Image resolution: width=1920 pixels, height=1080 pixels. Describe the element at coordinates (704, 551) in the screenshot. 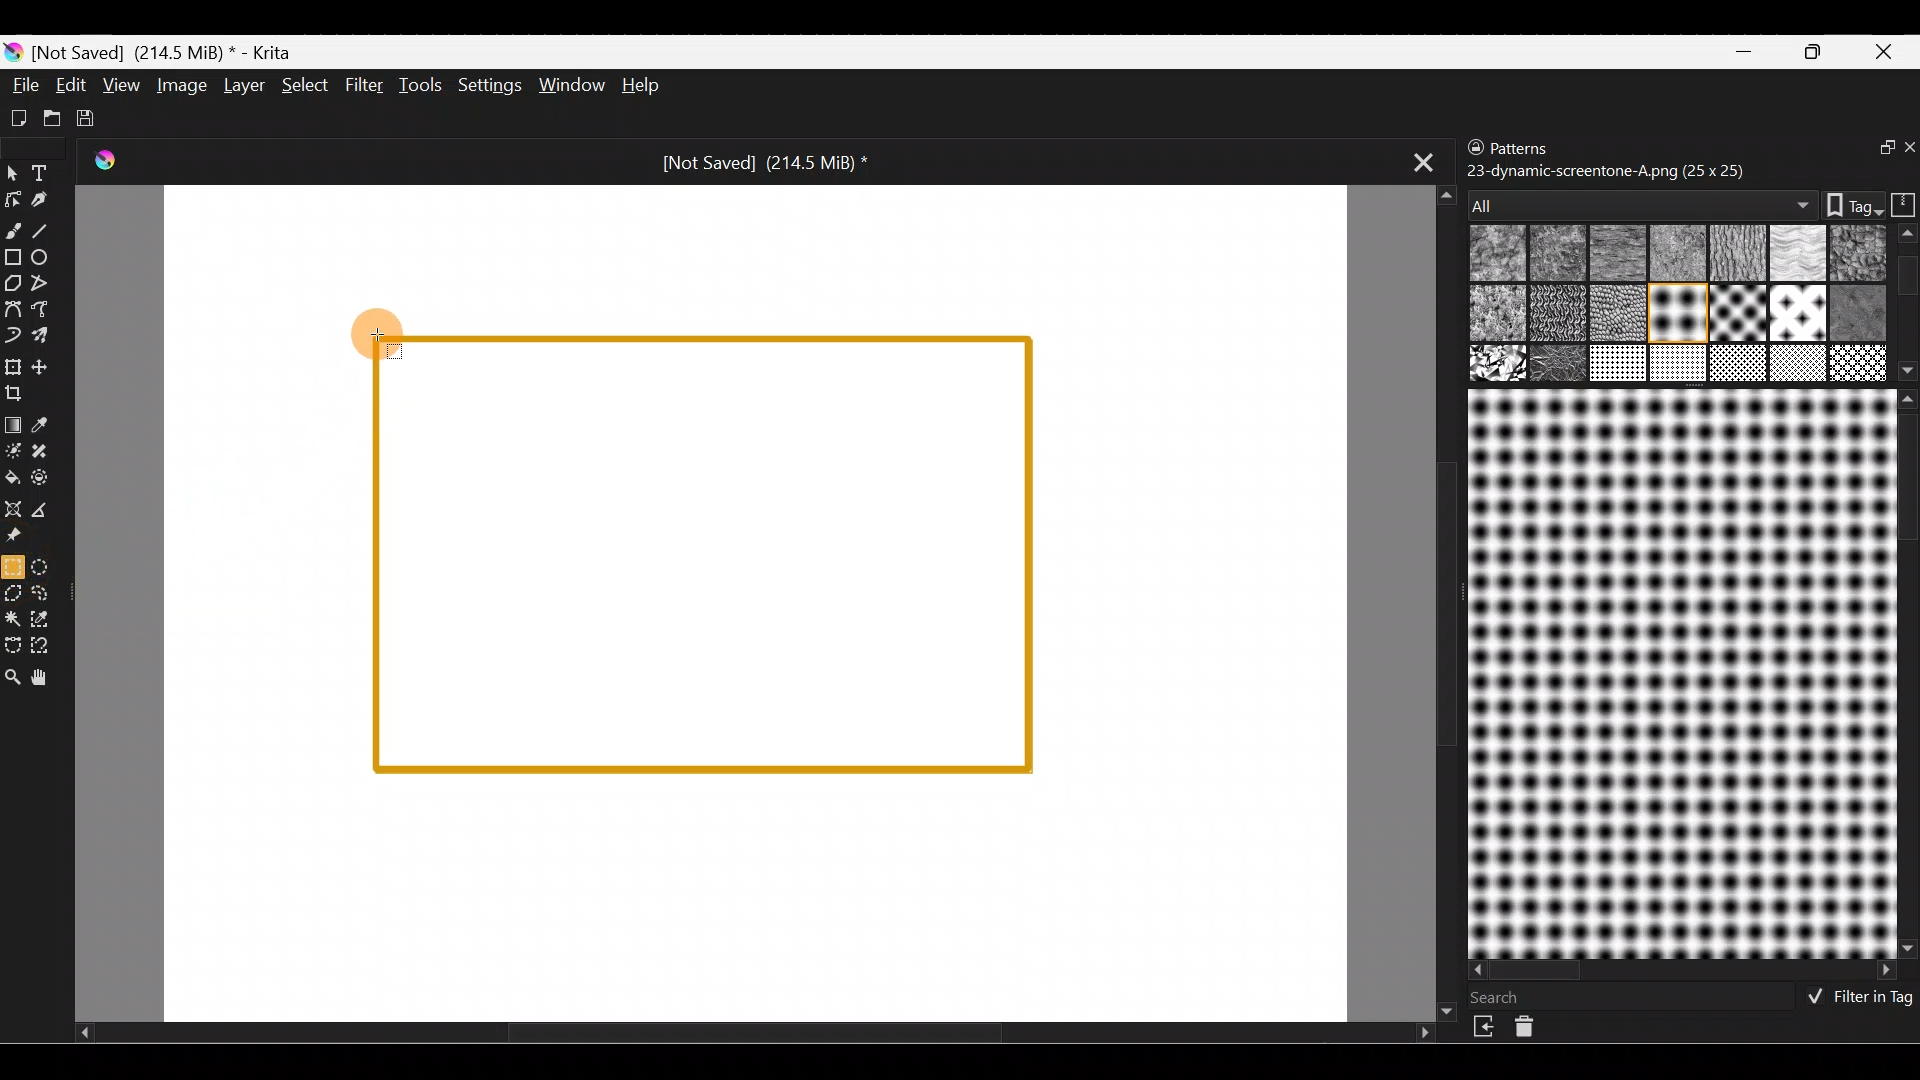

I see `Rectangle shape on Canvas` at that location.